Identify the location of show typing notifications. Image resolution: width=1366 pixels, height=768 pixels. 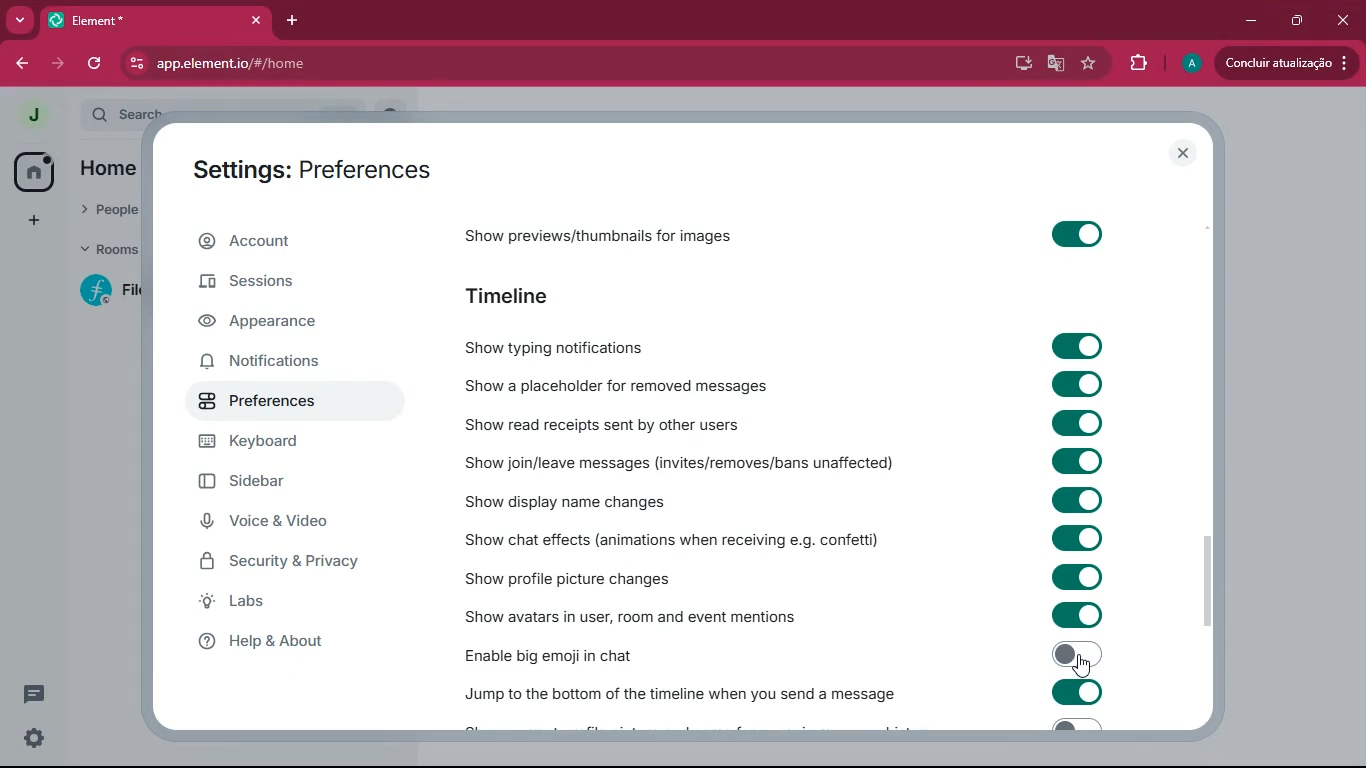
(627, 348).